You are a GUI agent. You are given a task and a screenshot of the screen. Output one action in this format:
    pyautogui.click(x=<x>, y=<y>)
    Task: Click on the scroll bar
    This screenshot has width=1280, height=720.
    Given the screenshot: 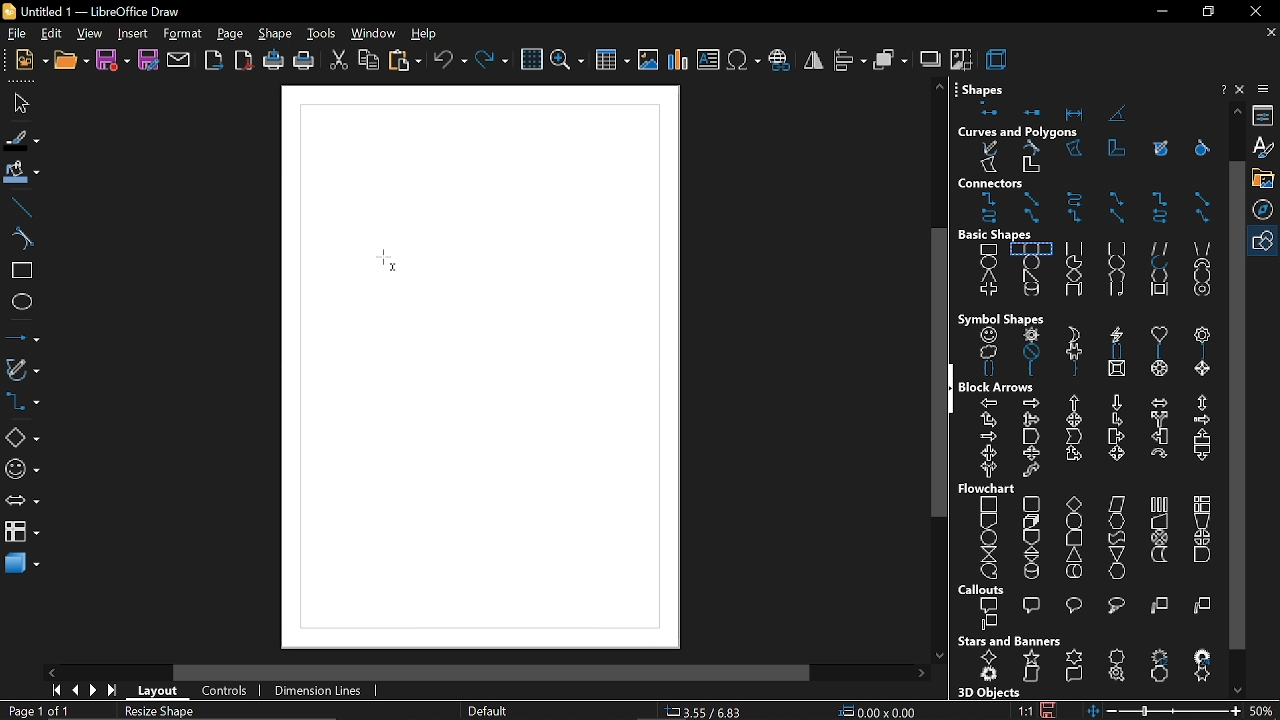 What is the action you would take?
    pyautogui.click(x=492, y=674)
    